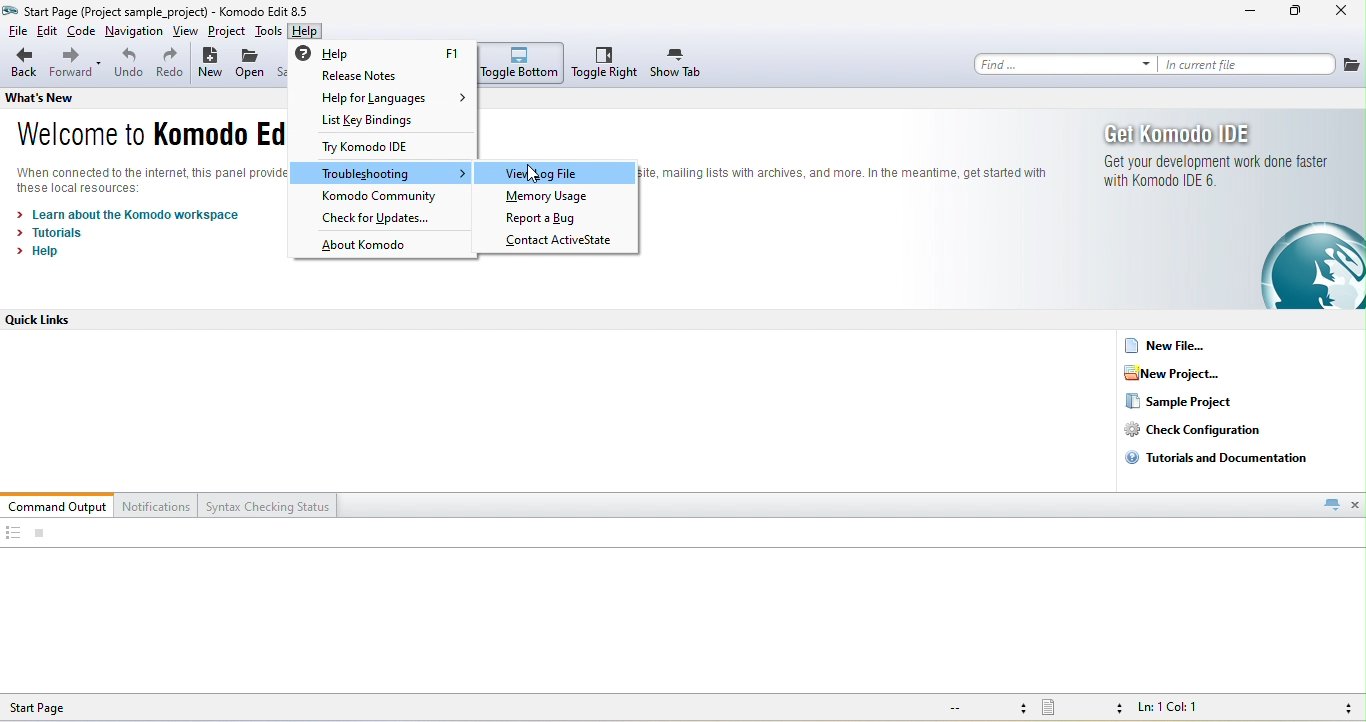 This screenshot has height=722, width=1366. I want to click on maximize, so click(1296, 13).